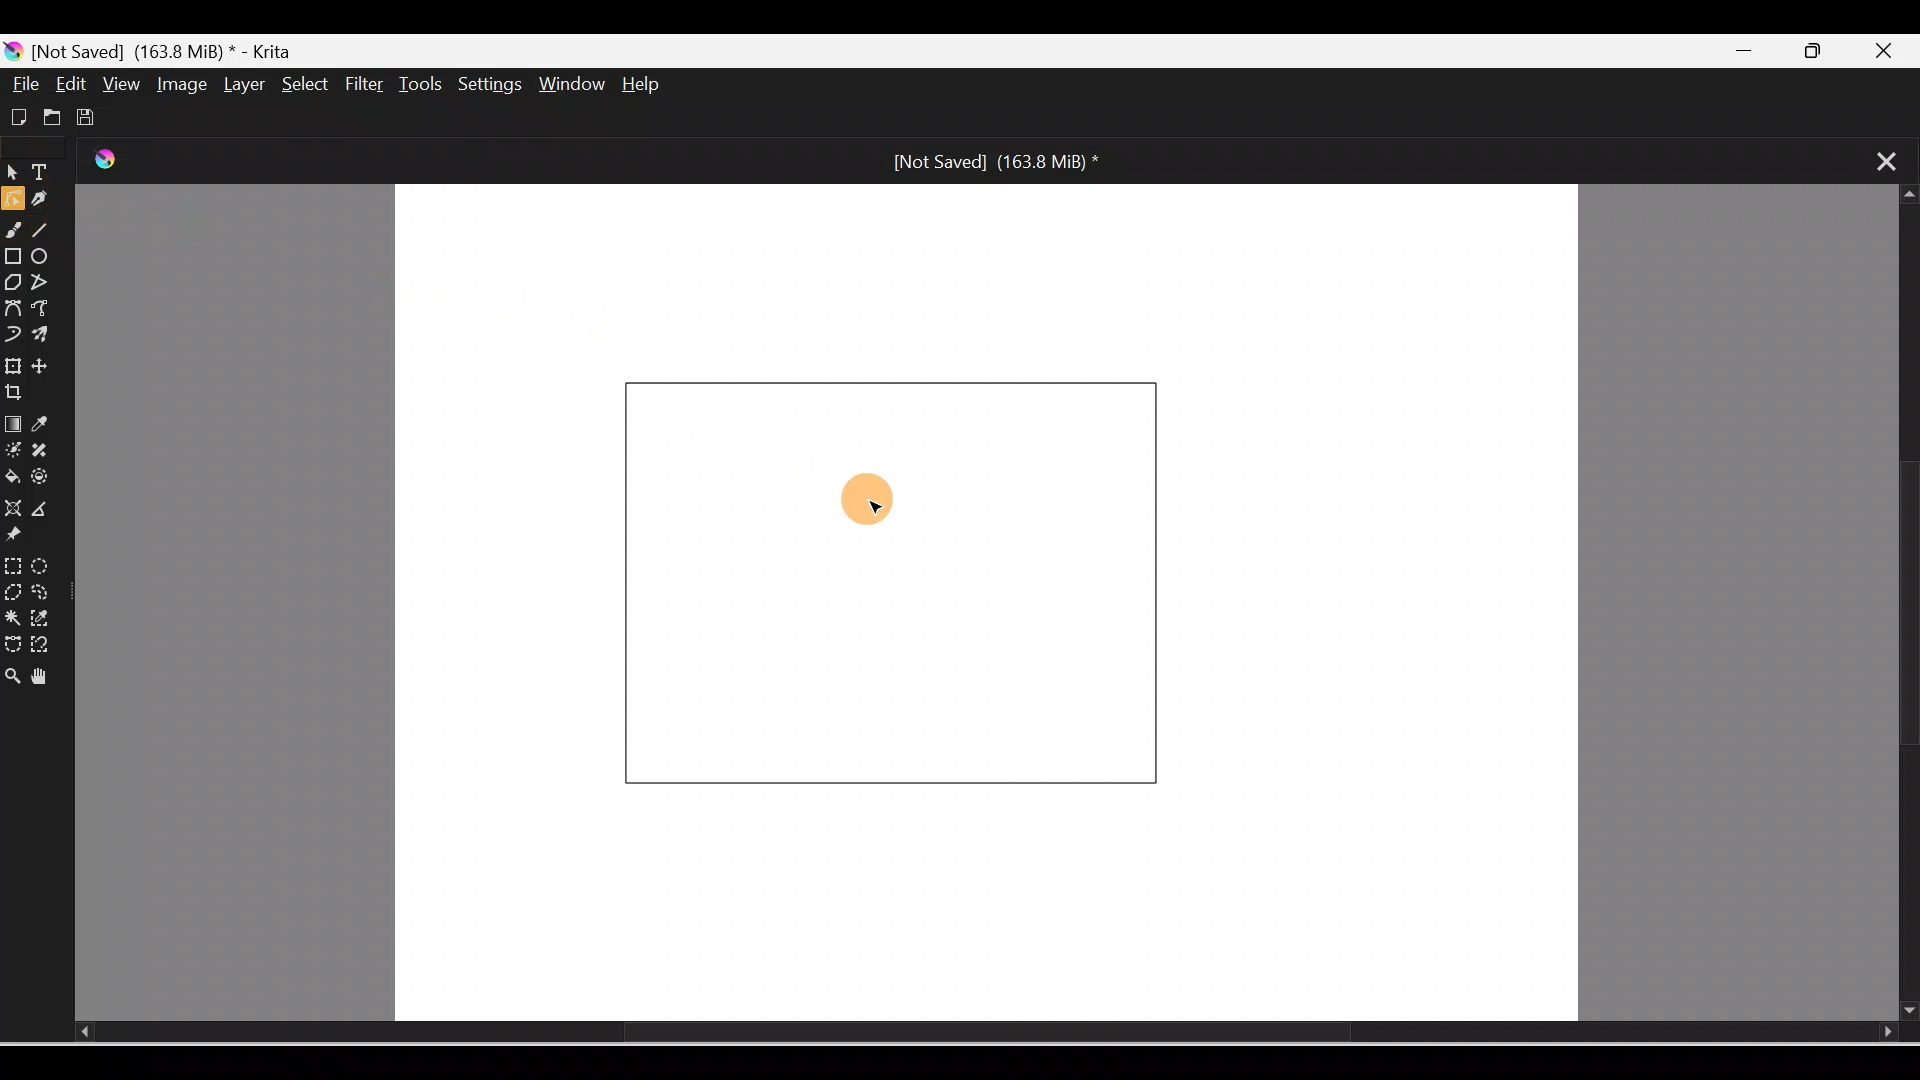 This screenshot has height=1080, width=1920. What do you see at coordinates (575, 86) in the screenshot?
I see `Window` at bounding box center [575, 86].